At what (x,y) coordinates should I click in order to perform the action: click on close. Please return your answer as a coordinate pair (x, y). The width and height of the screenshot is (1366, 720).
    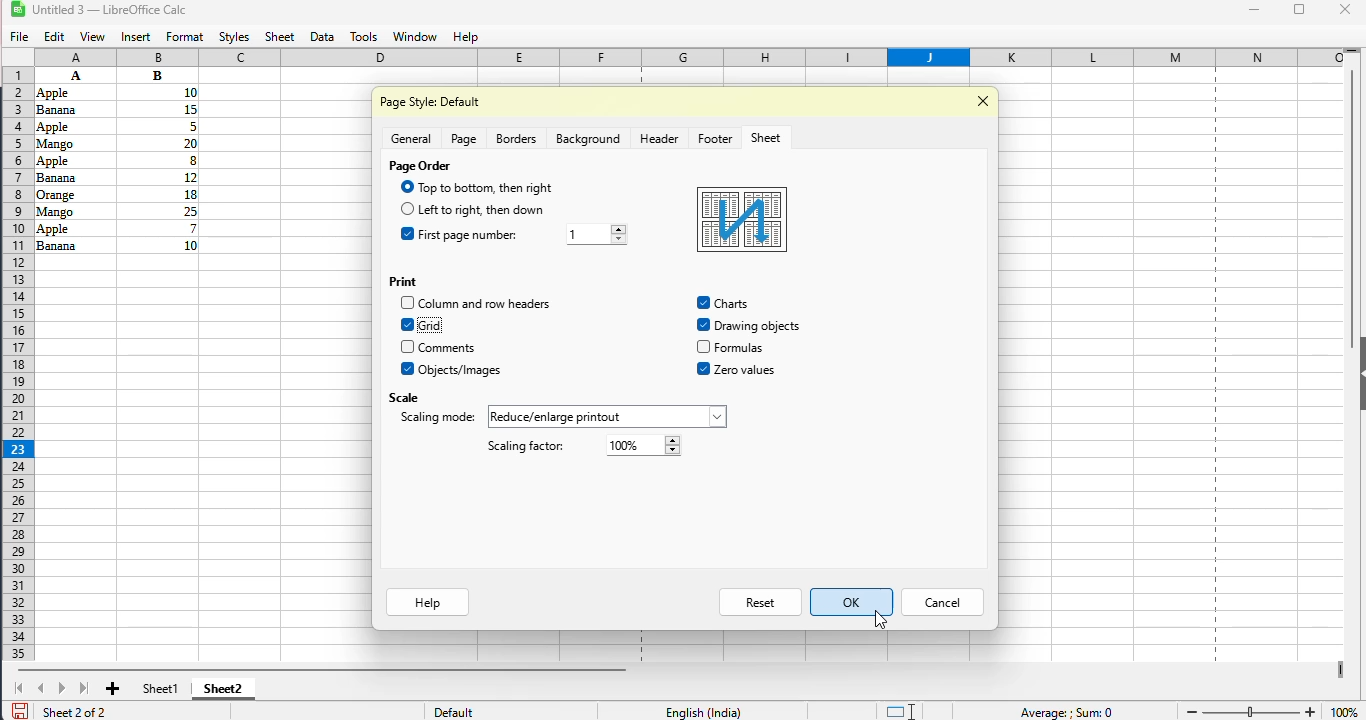
    Looking at the image, I should click on (1346, 9).